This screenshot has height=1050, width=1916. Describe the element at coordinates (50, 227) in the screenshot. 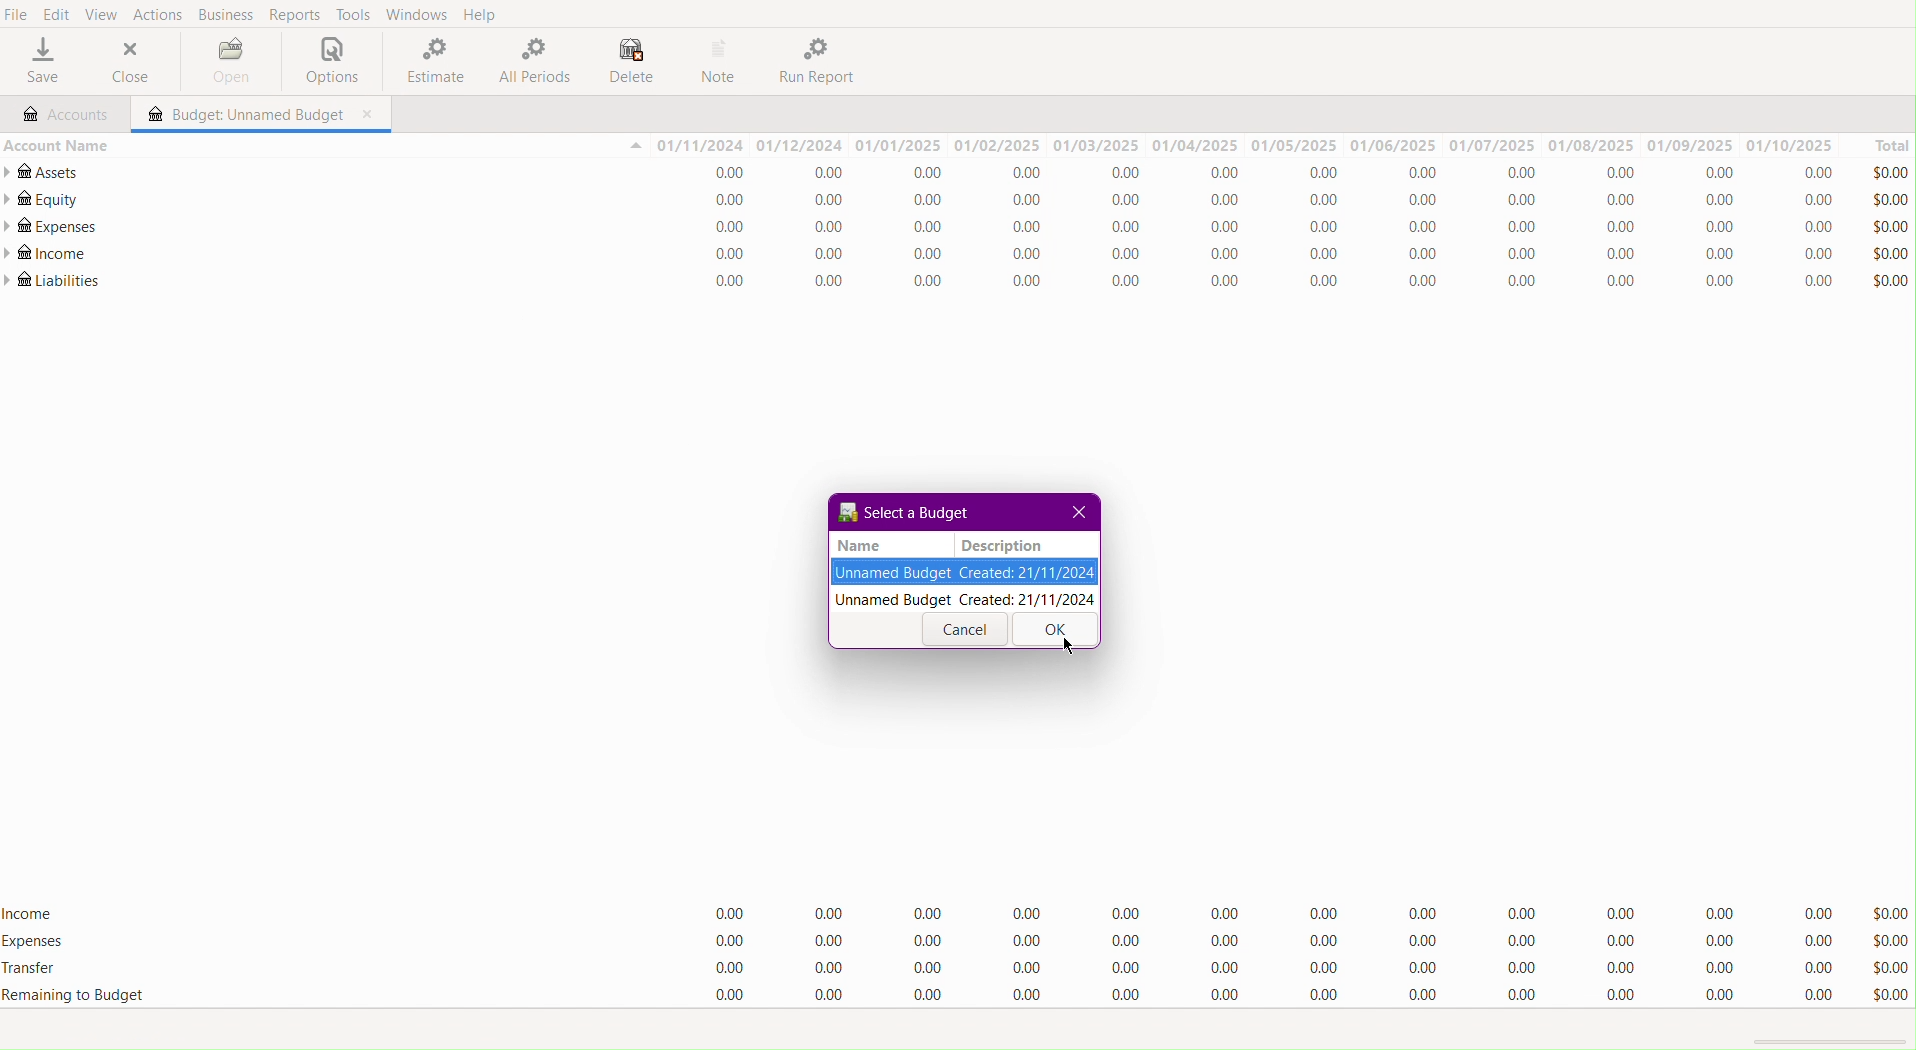

I see `Expenses` at that location.